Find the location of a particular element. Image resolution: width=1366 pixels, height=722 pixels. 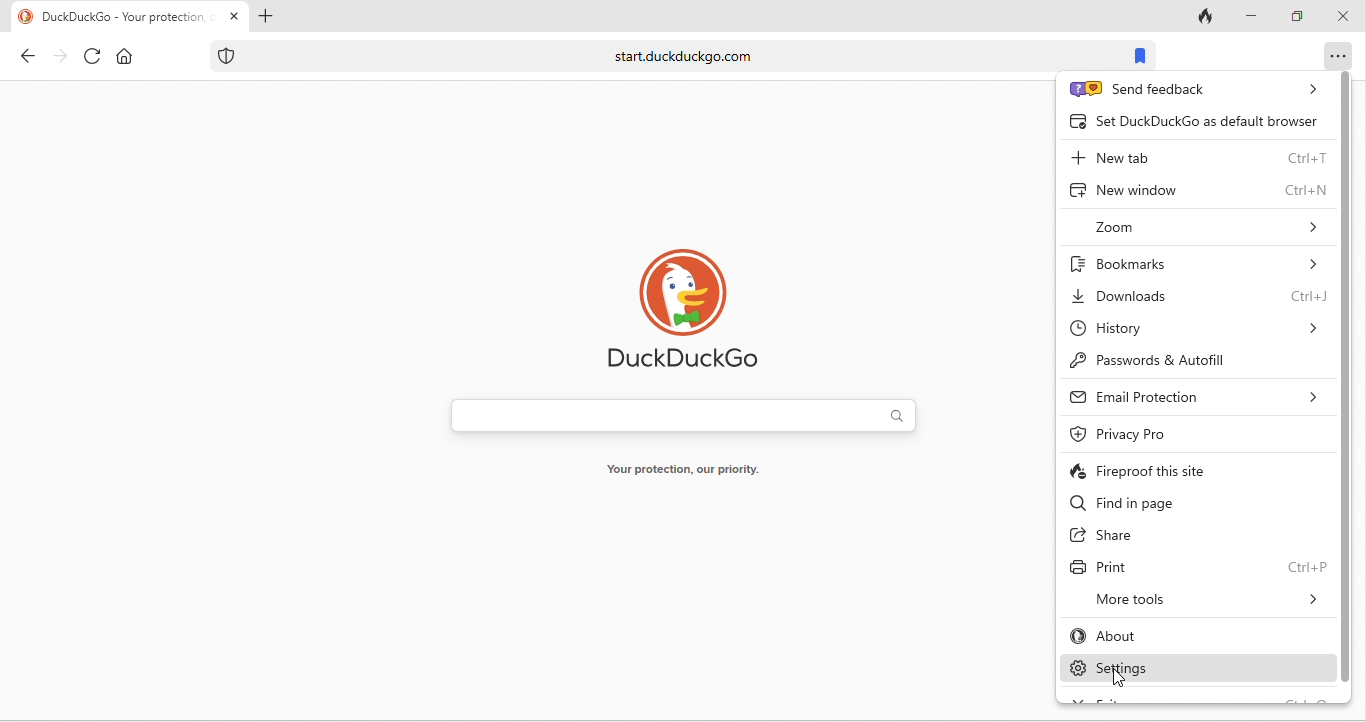

web link is located at coordinates (659, 53).